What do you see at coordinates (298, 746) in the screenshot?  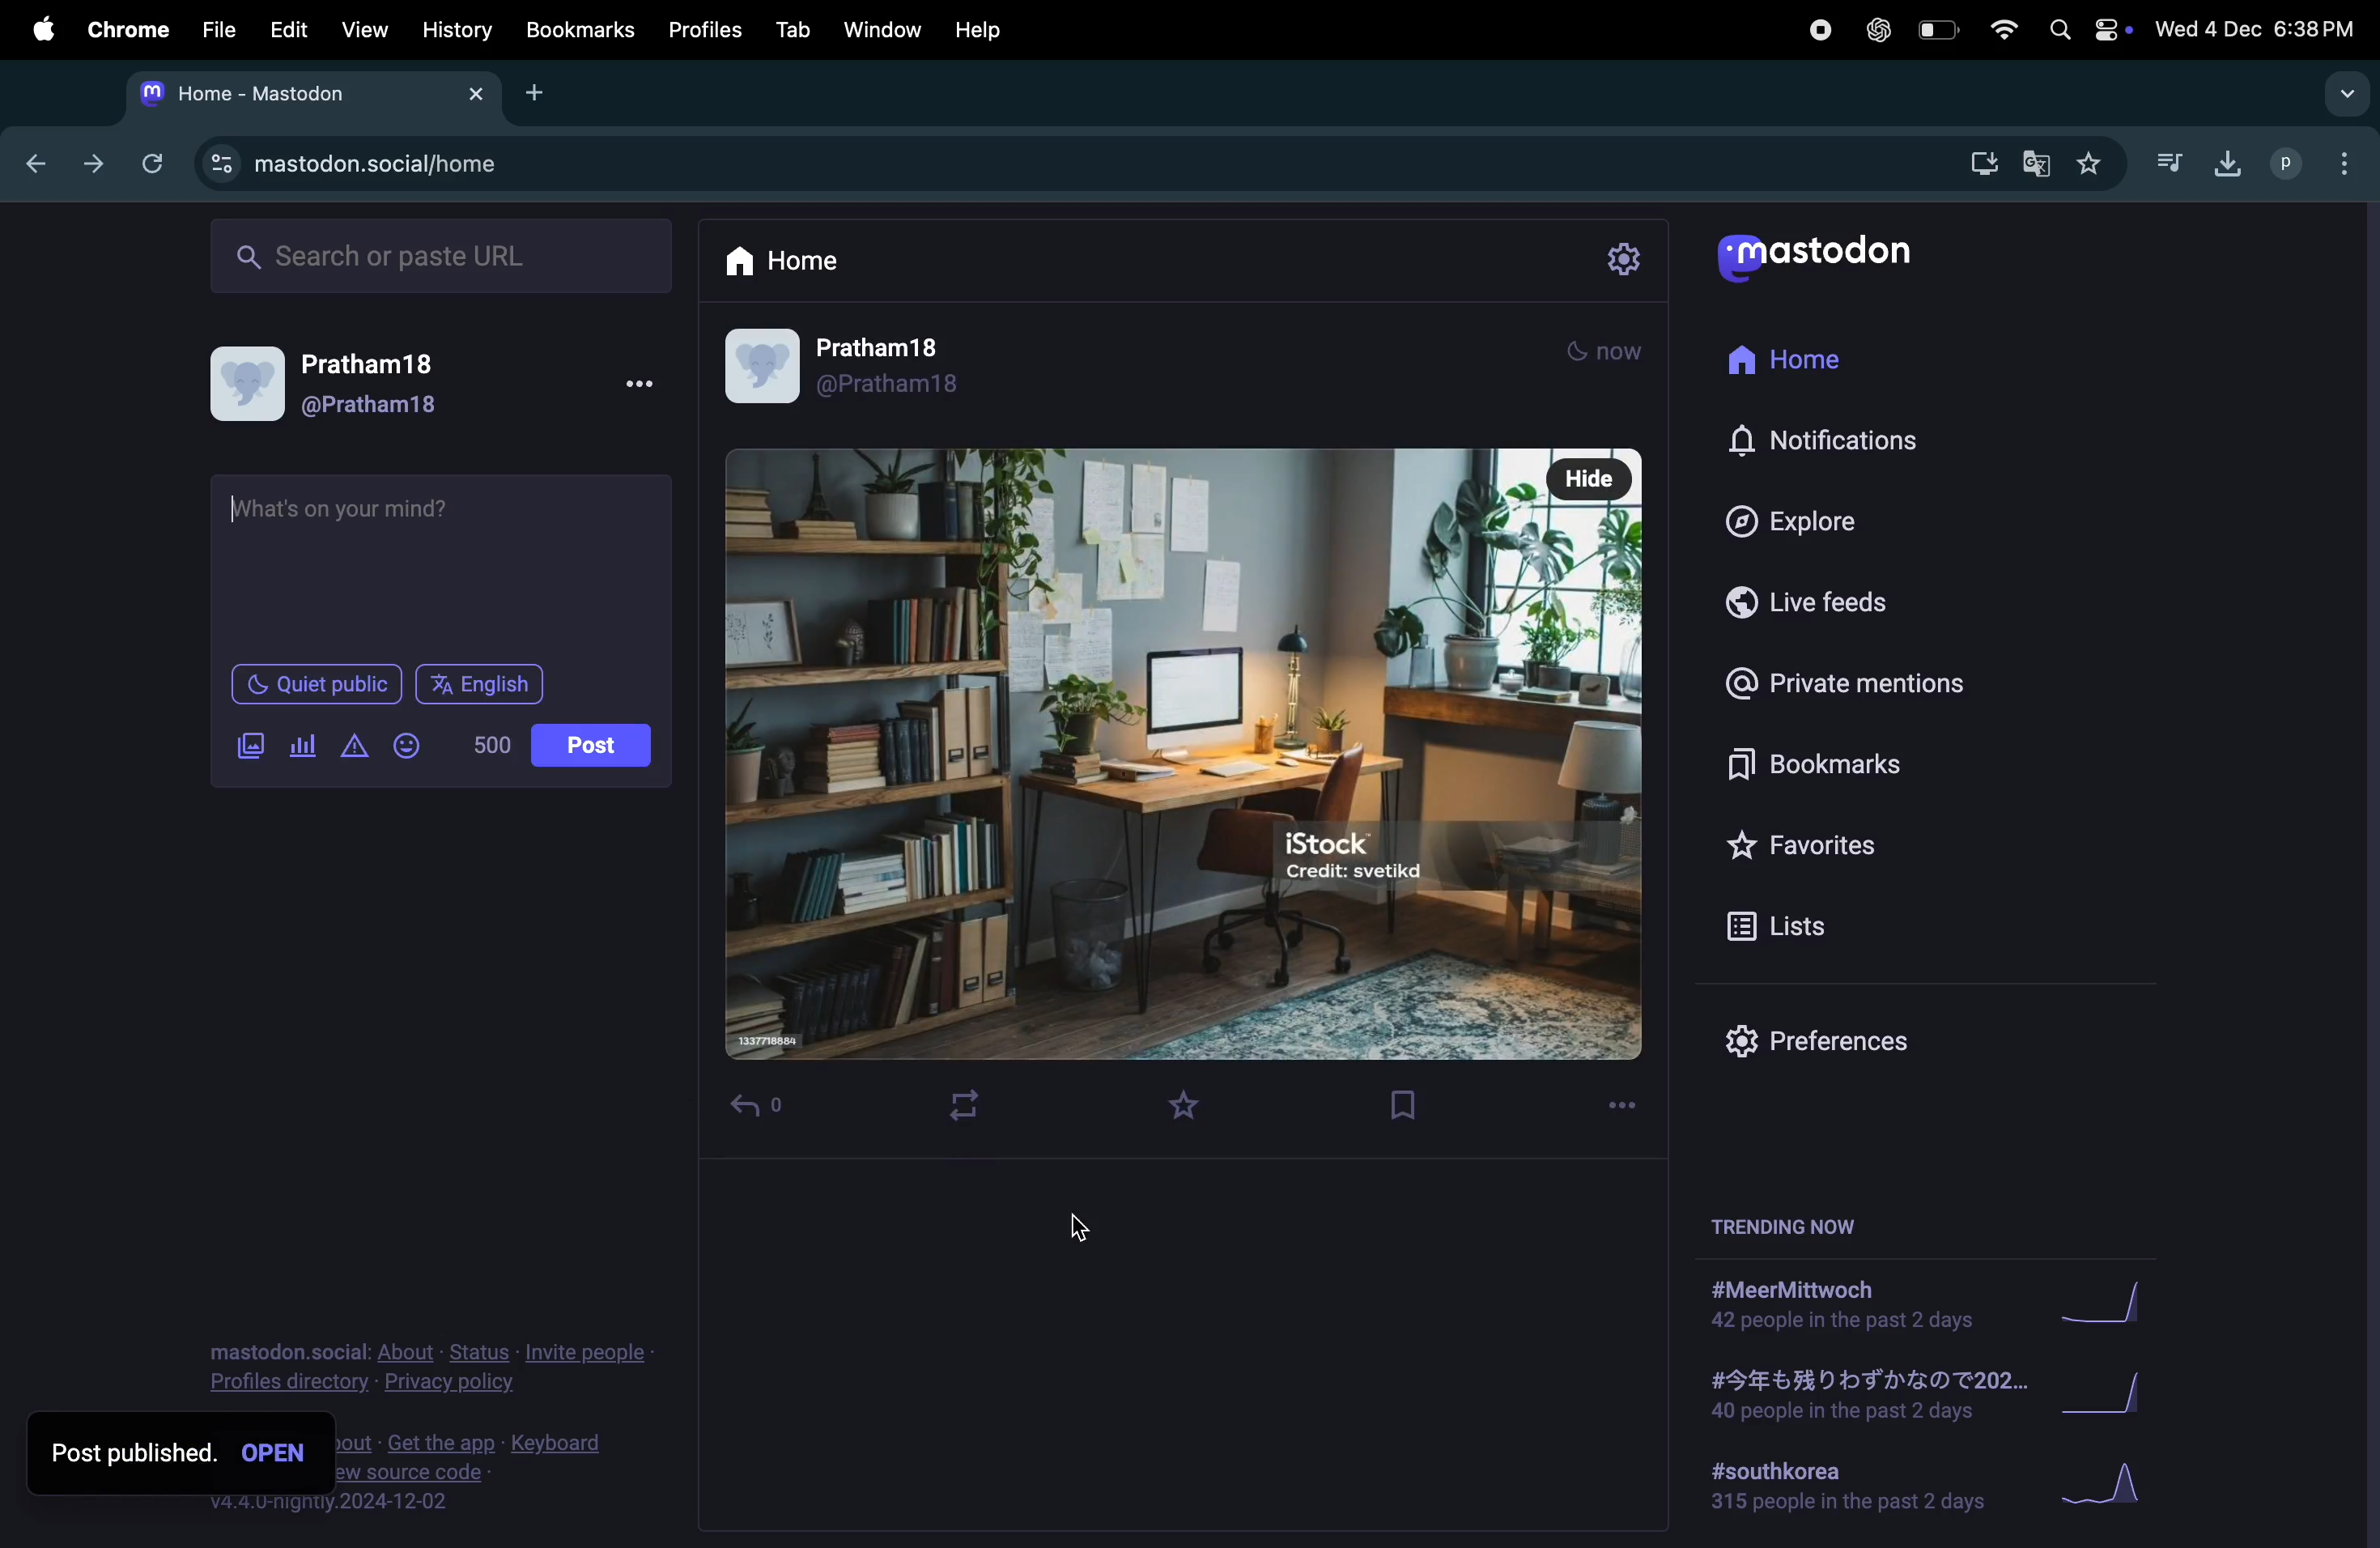 I see `poll` at bounding box center [298, 746].